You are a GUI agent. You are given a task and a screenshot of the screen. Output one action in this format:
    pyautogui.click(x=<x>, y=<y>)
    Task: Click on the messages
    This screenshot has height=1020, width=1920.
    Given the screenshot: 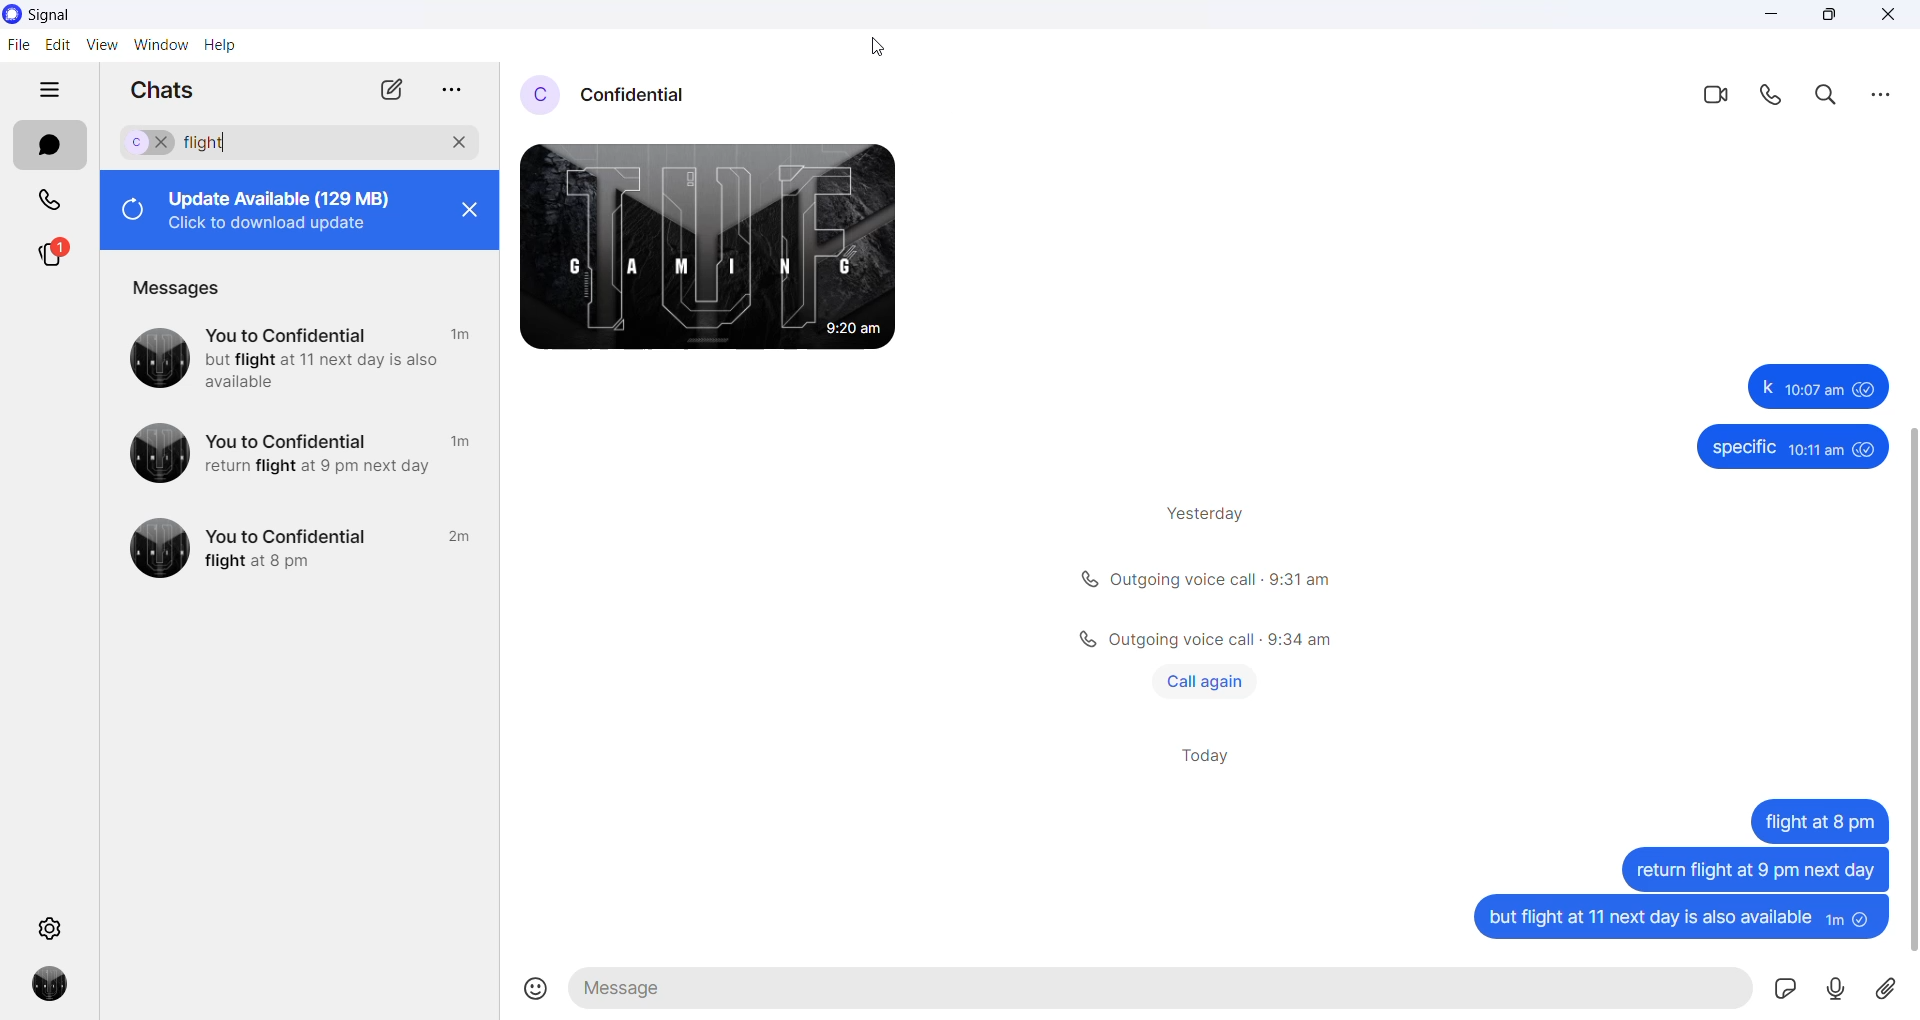 What is the action you would take?
    pyautogui.click(x=182, y=289)
    